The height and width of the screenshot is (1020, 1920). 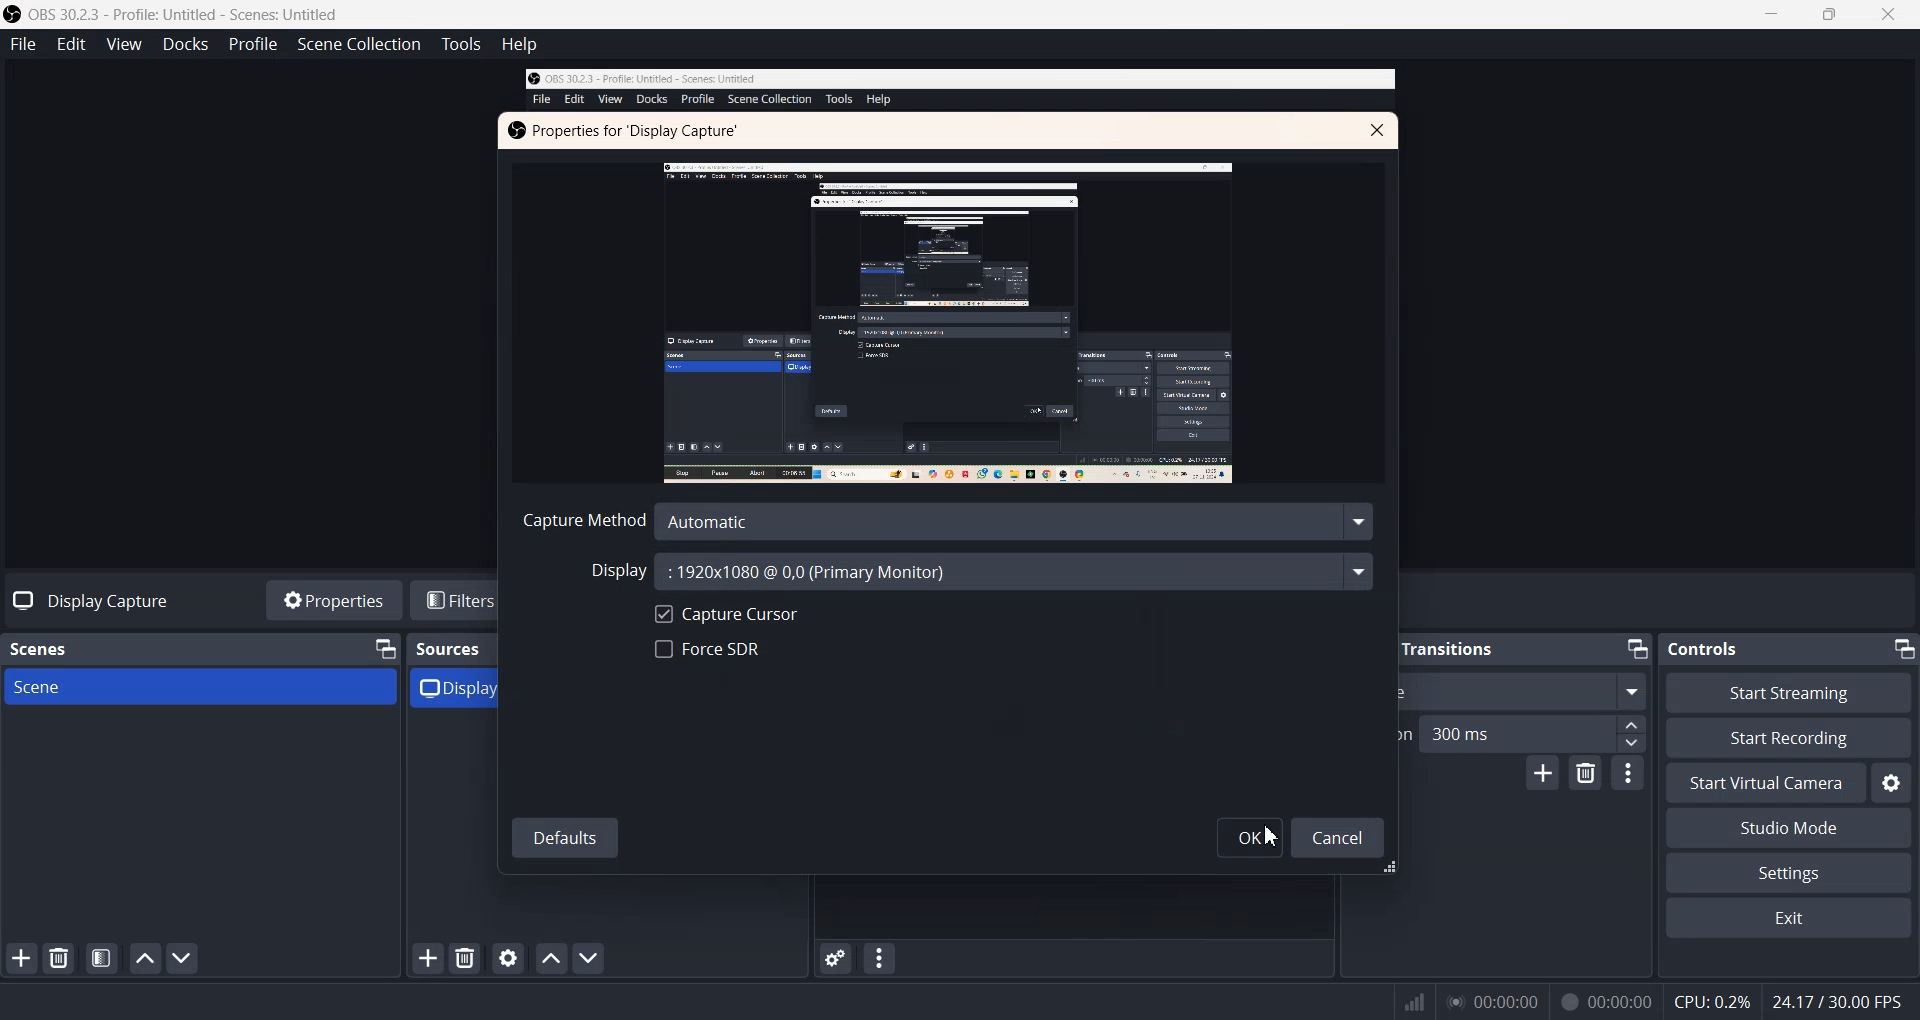 I want to click on CPU: 0.3%, so click(x=1712, y=1000).